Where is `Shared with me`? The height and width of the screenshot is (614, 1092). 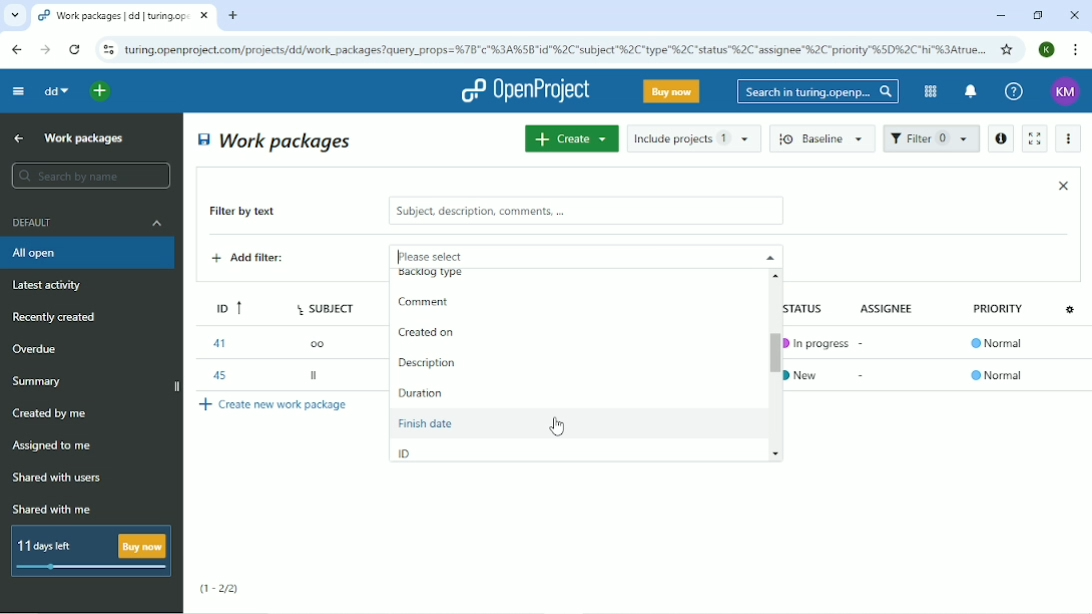 Shared with me is located at coordinates (54, 509).